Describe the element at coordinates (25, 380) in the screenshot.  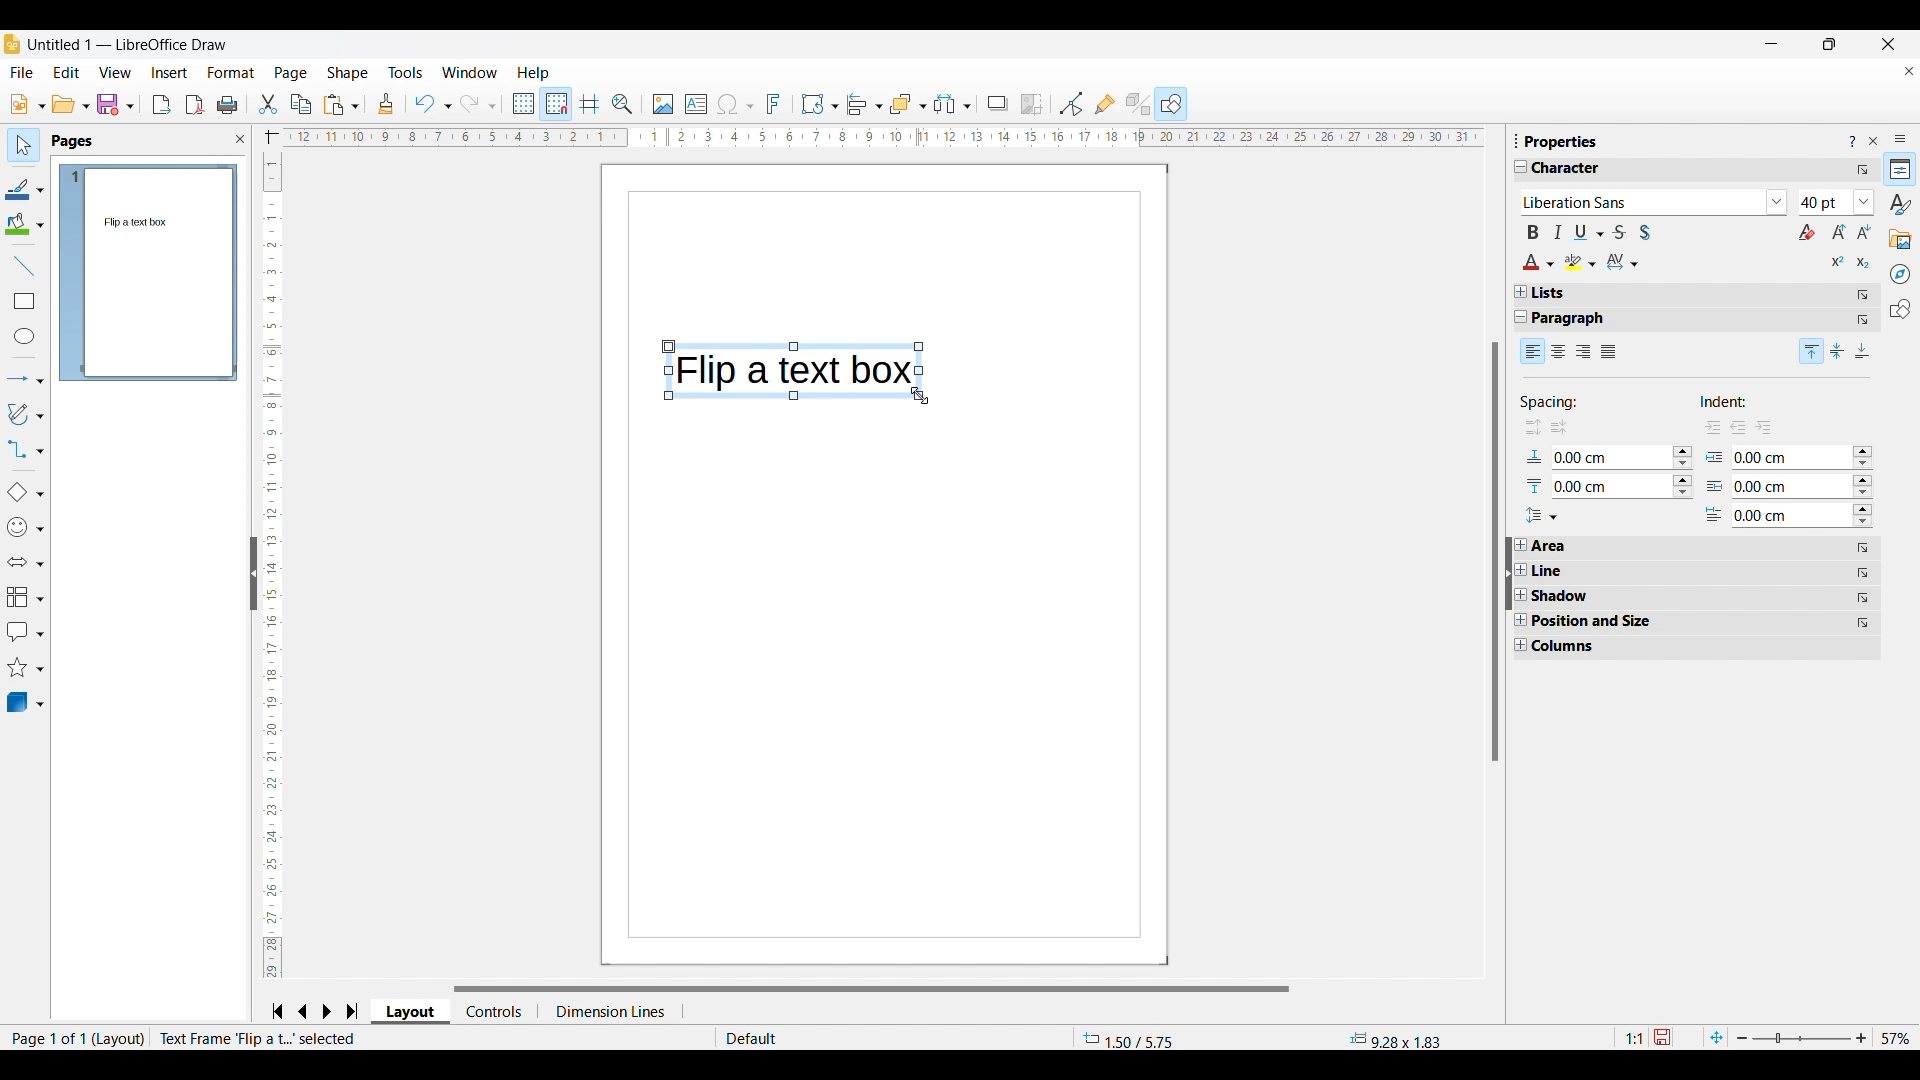
I see `Lines and arrow options` at that location.